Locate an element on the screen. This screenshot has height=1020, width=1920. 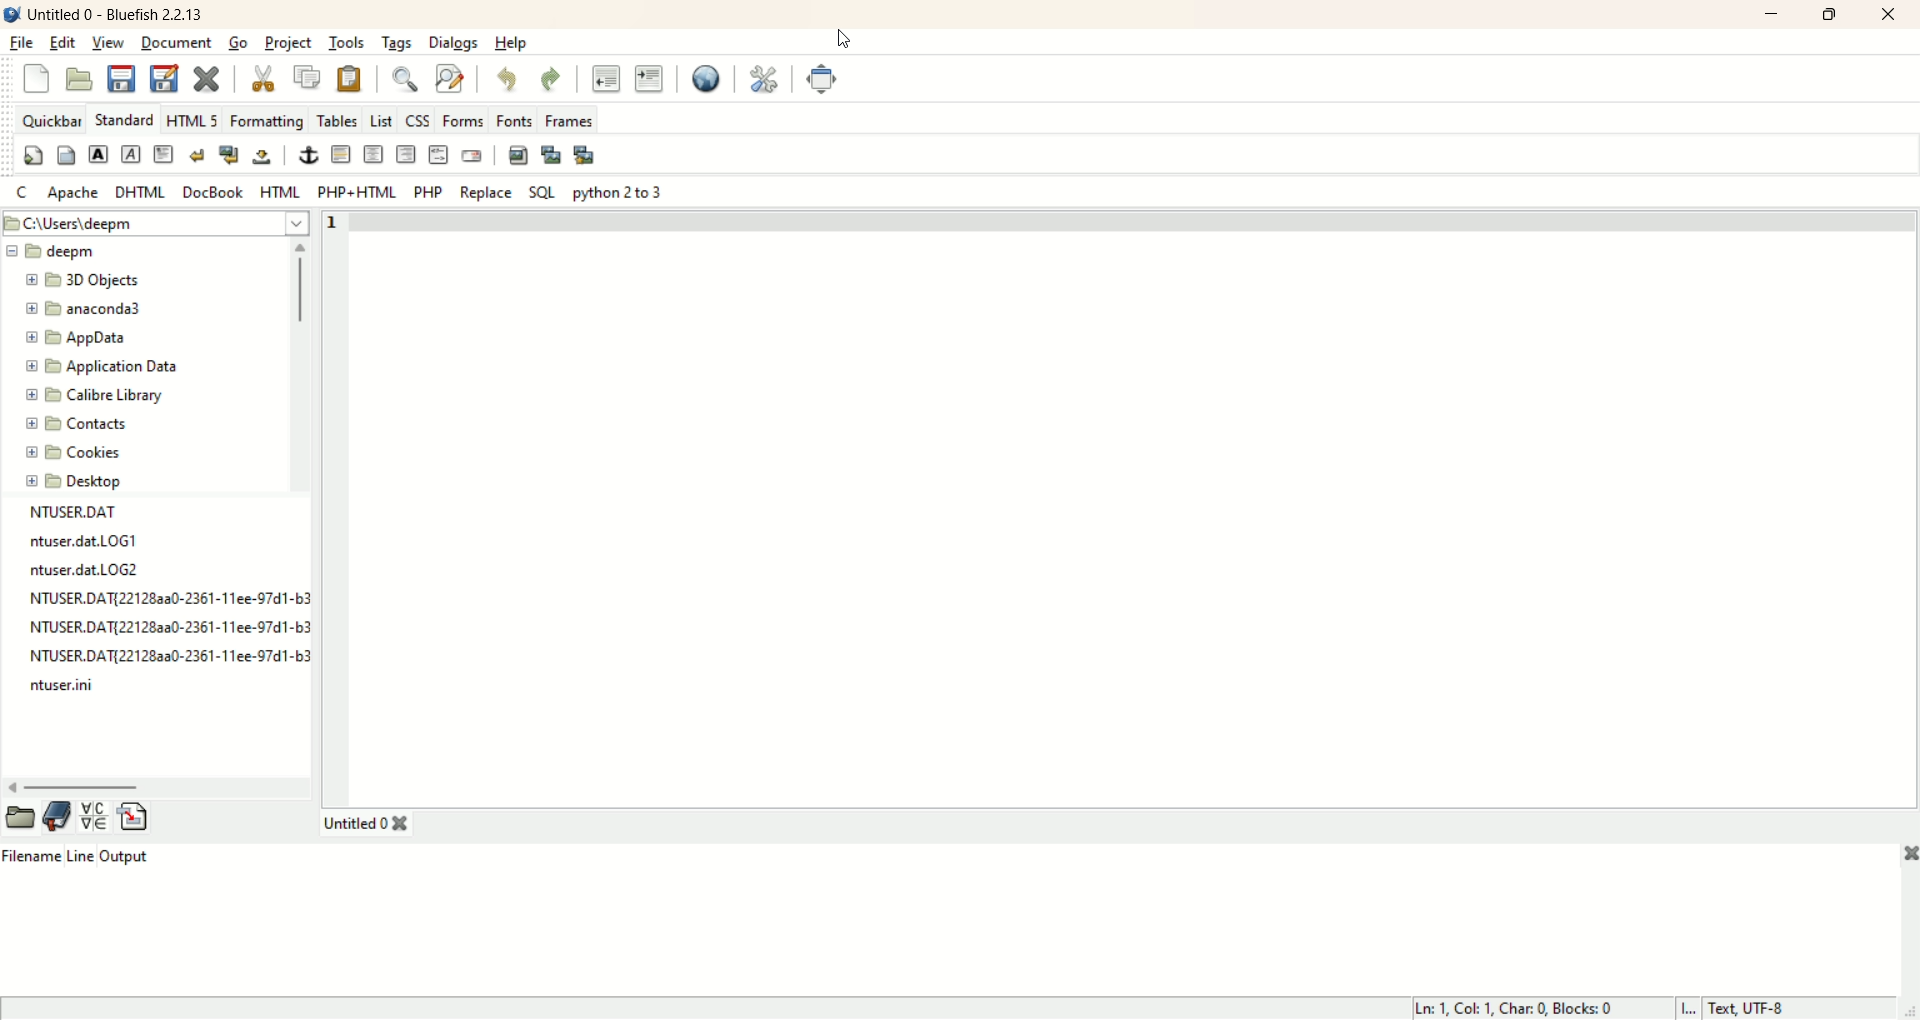
close is located at coordinates (1899, 855).